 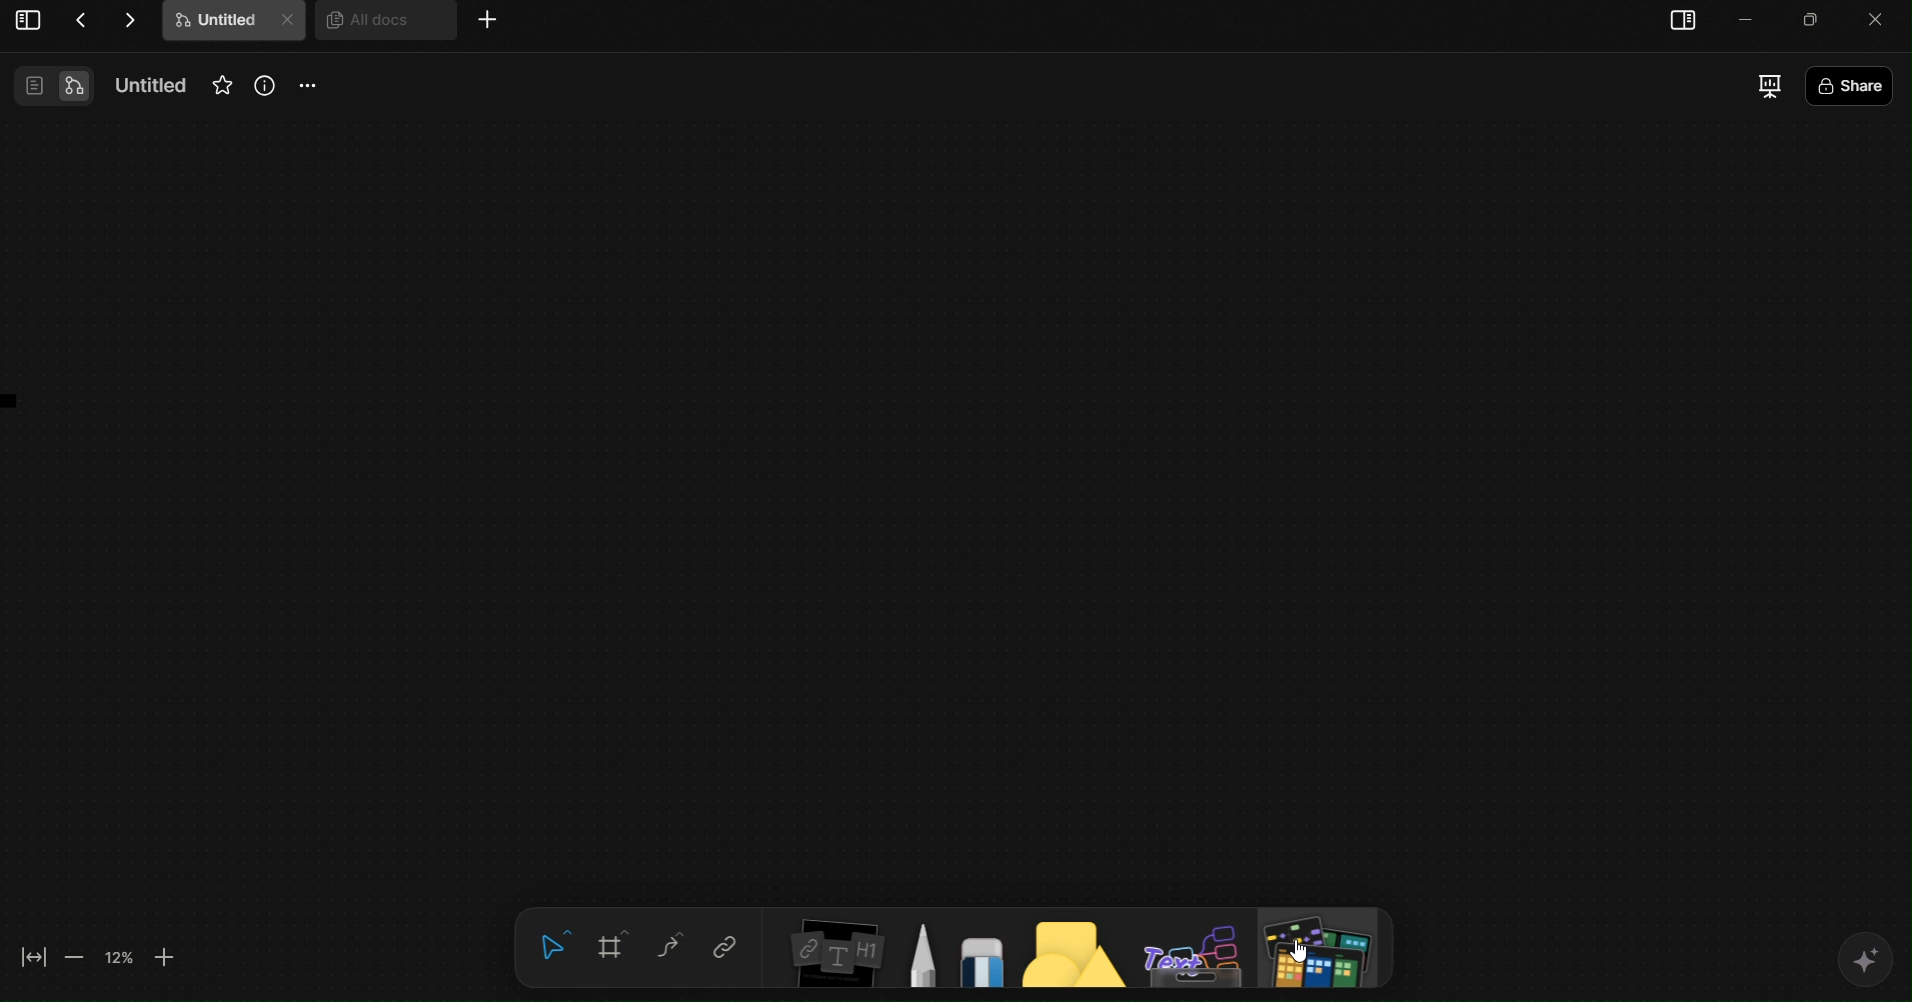 What do you see at coordinates (1750, 19) in the screenshot?
I see `minimize` at bounding box center [1750, 19].